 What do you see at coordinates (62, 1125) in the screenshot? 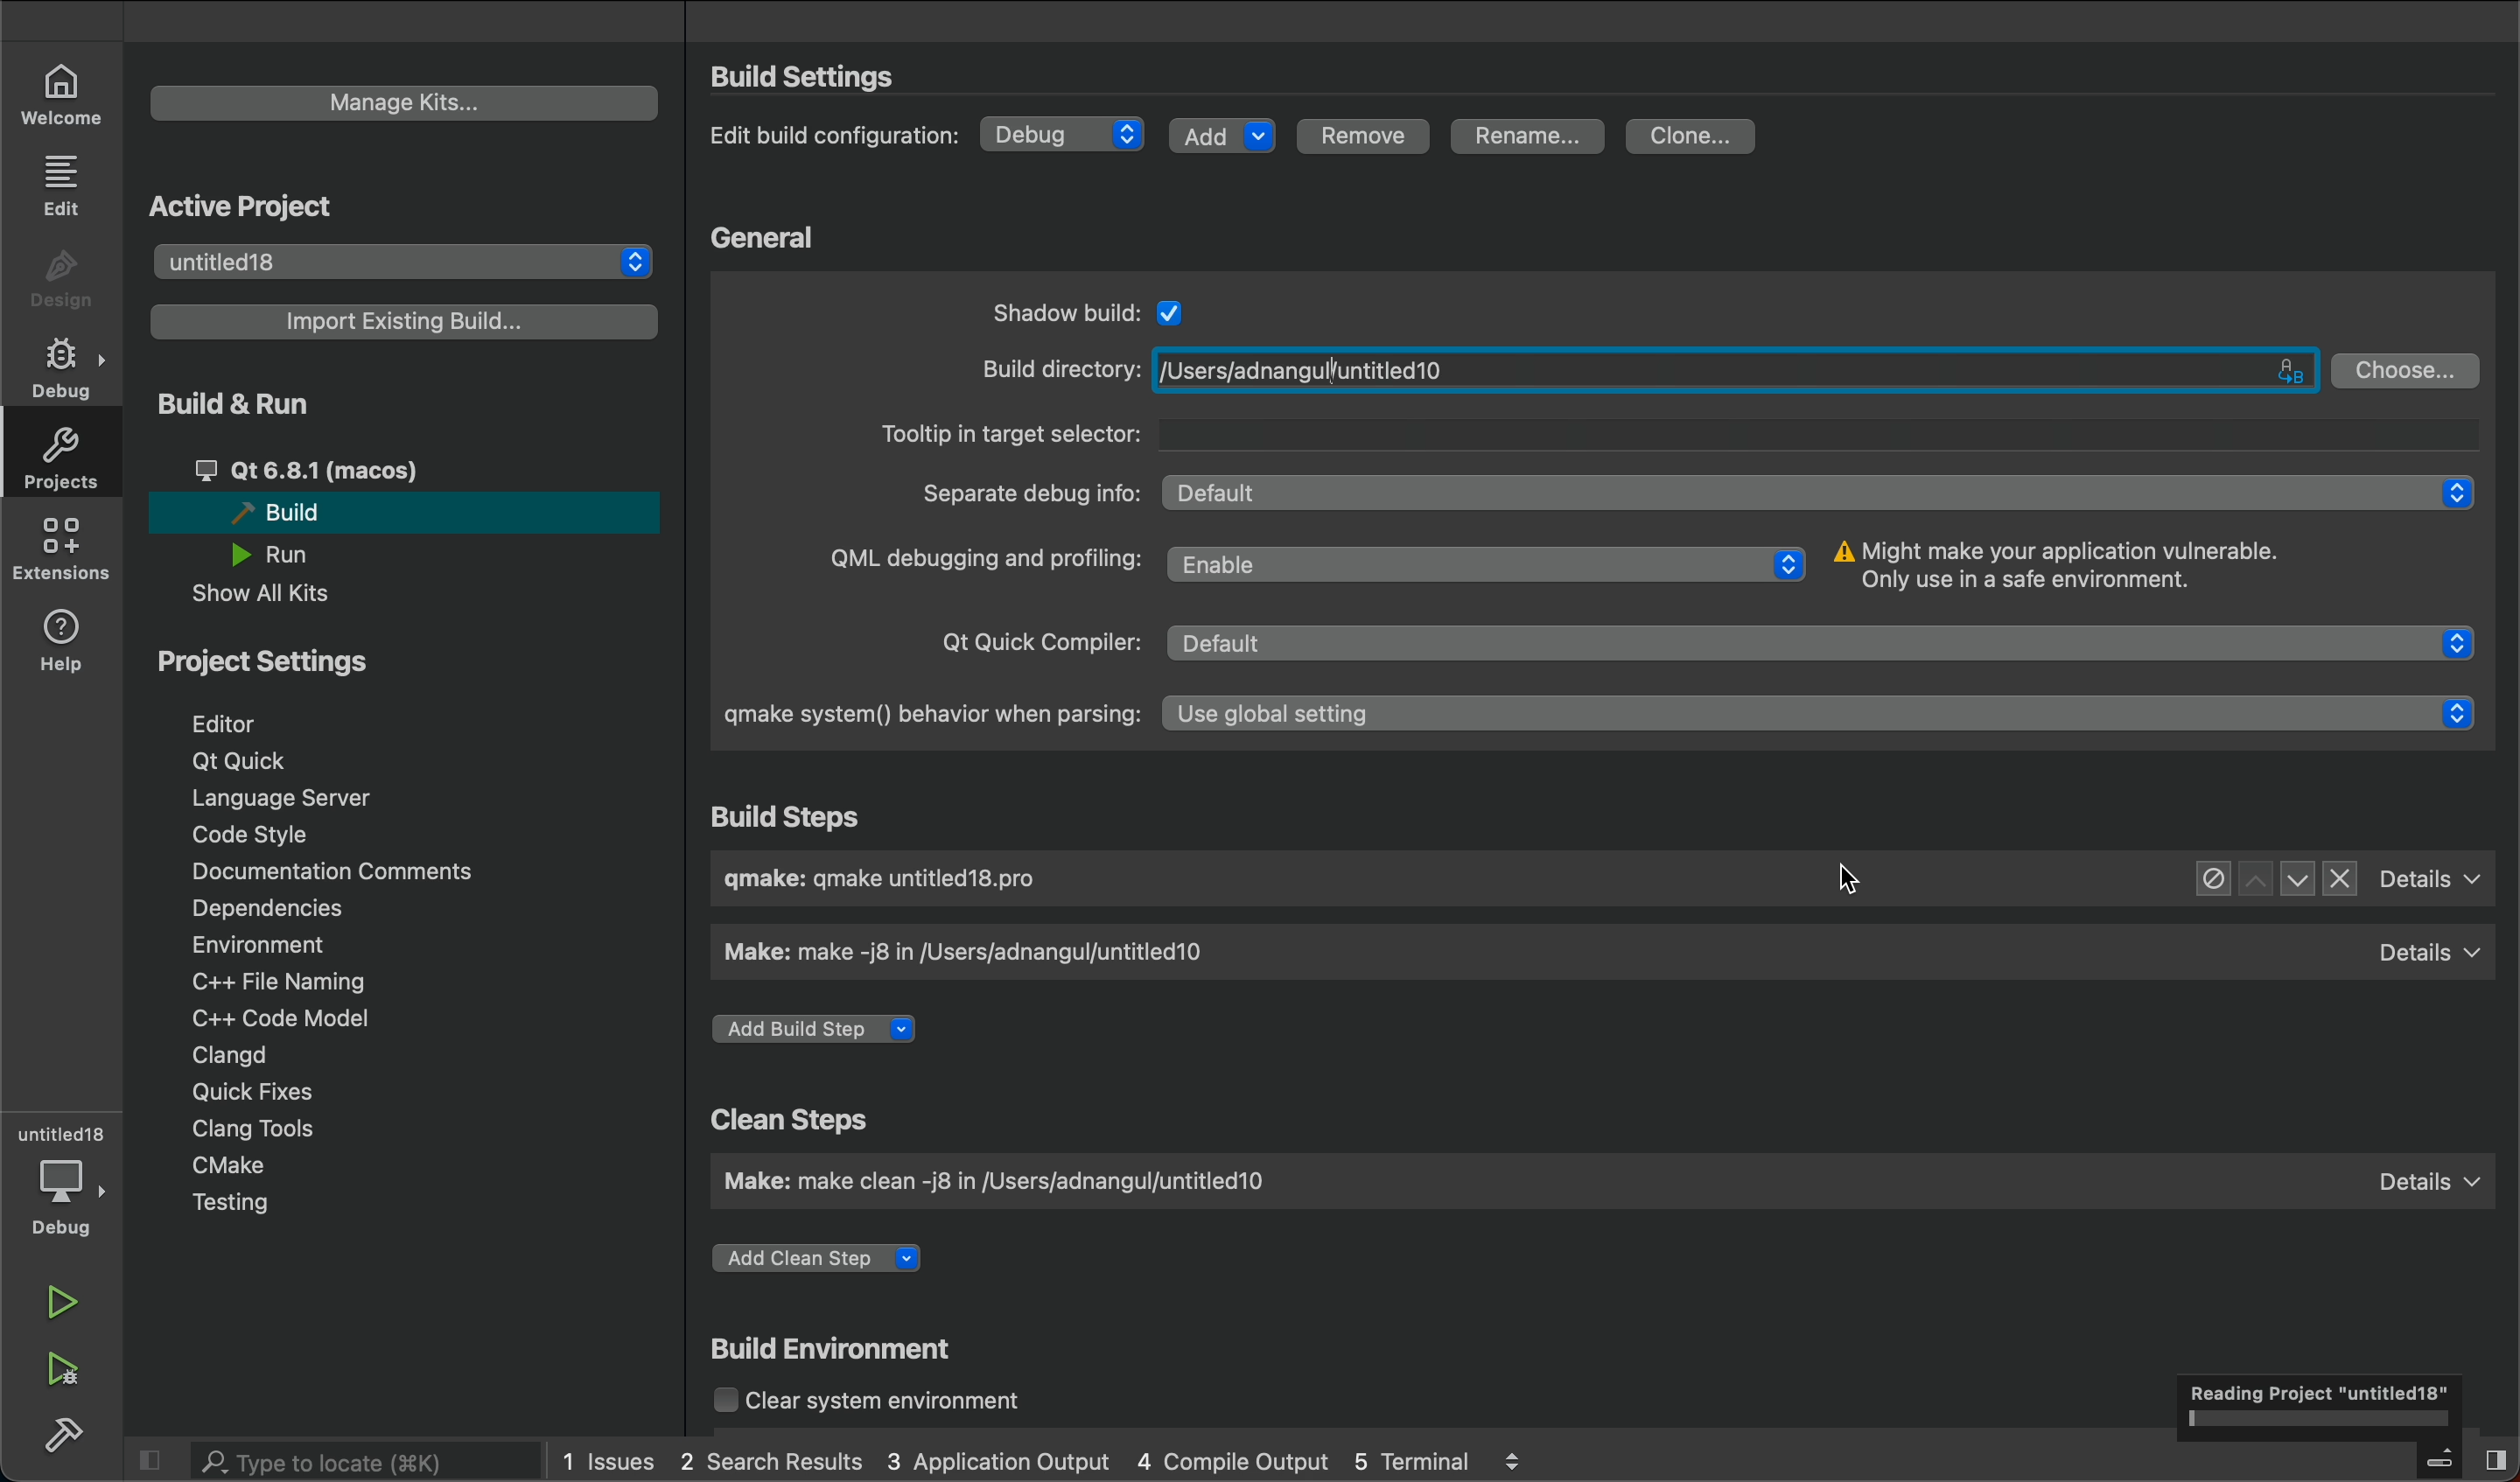
I see `untitled` at bounding box center [62, 1125].